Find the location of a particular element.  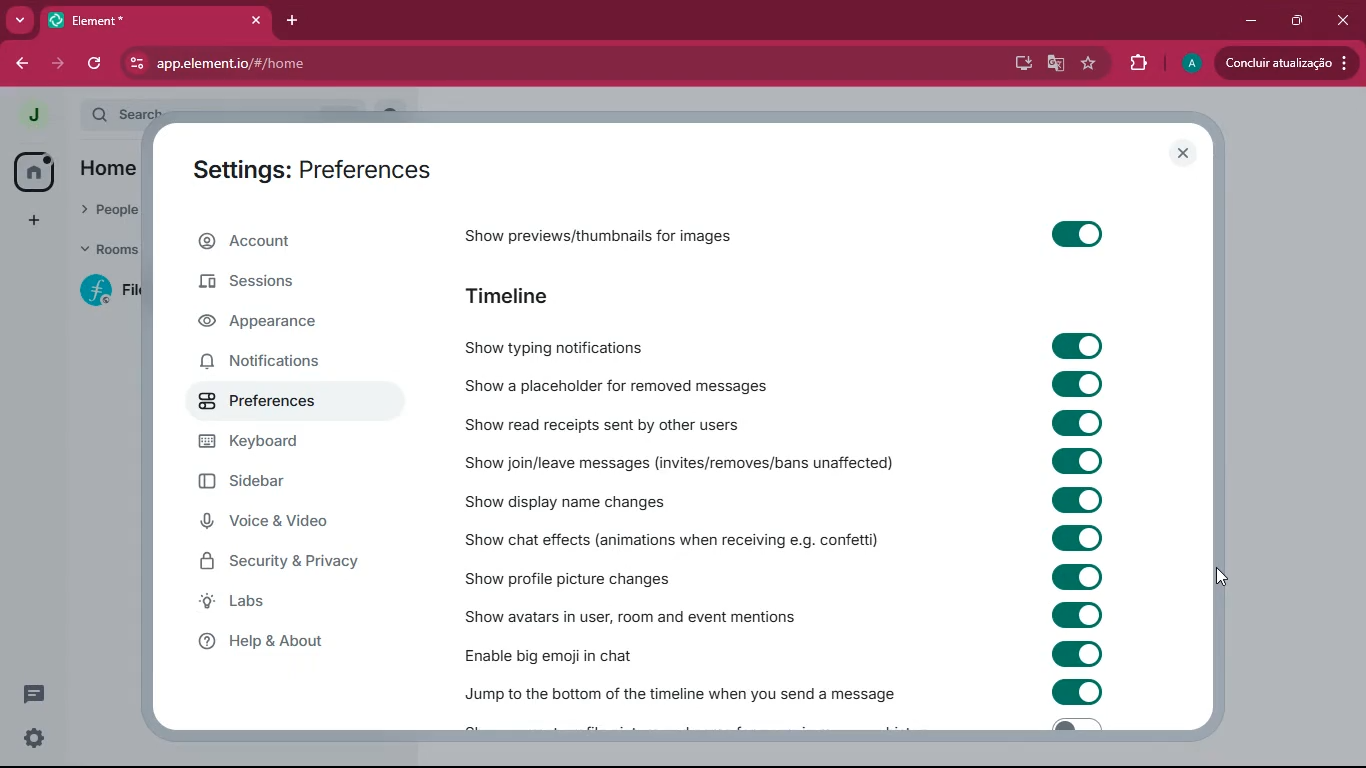

show avatars in user, room and event mentions is located at coordinates (628, 616).